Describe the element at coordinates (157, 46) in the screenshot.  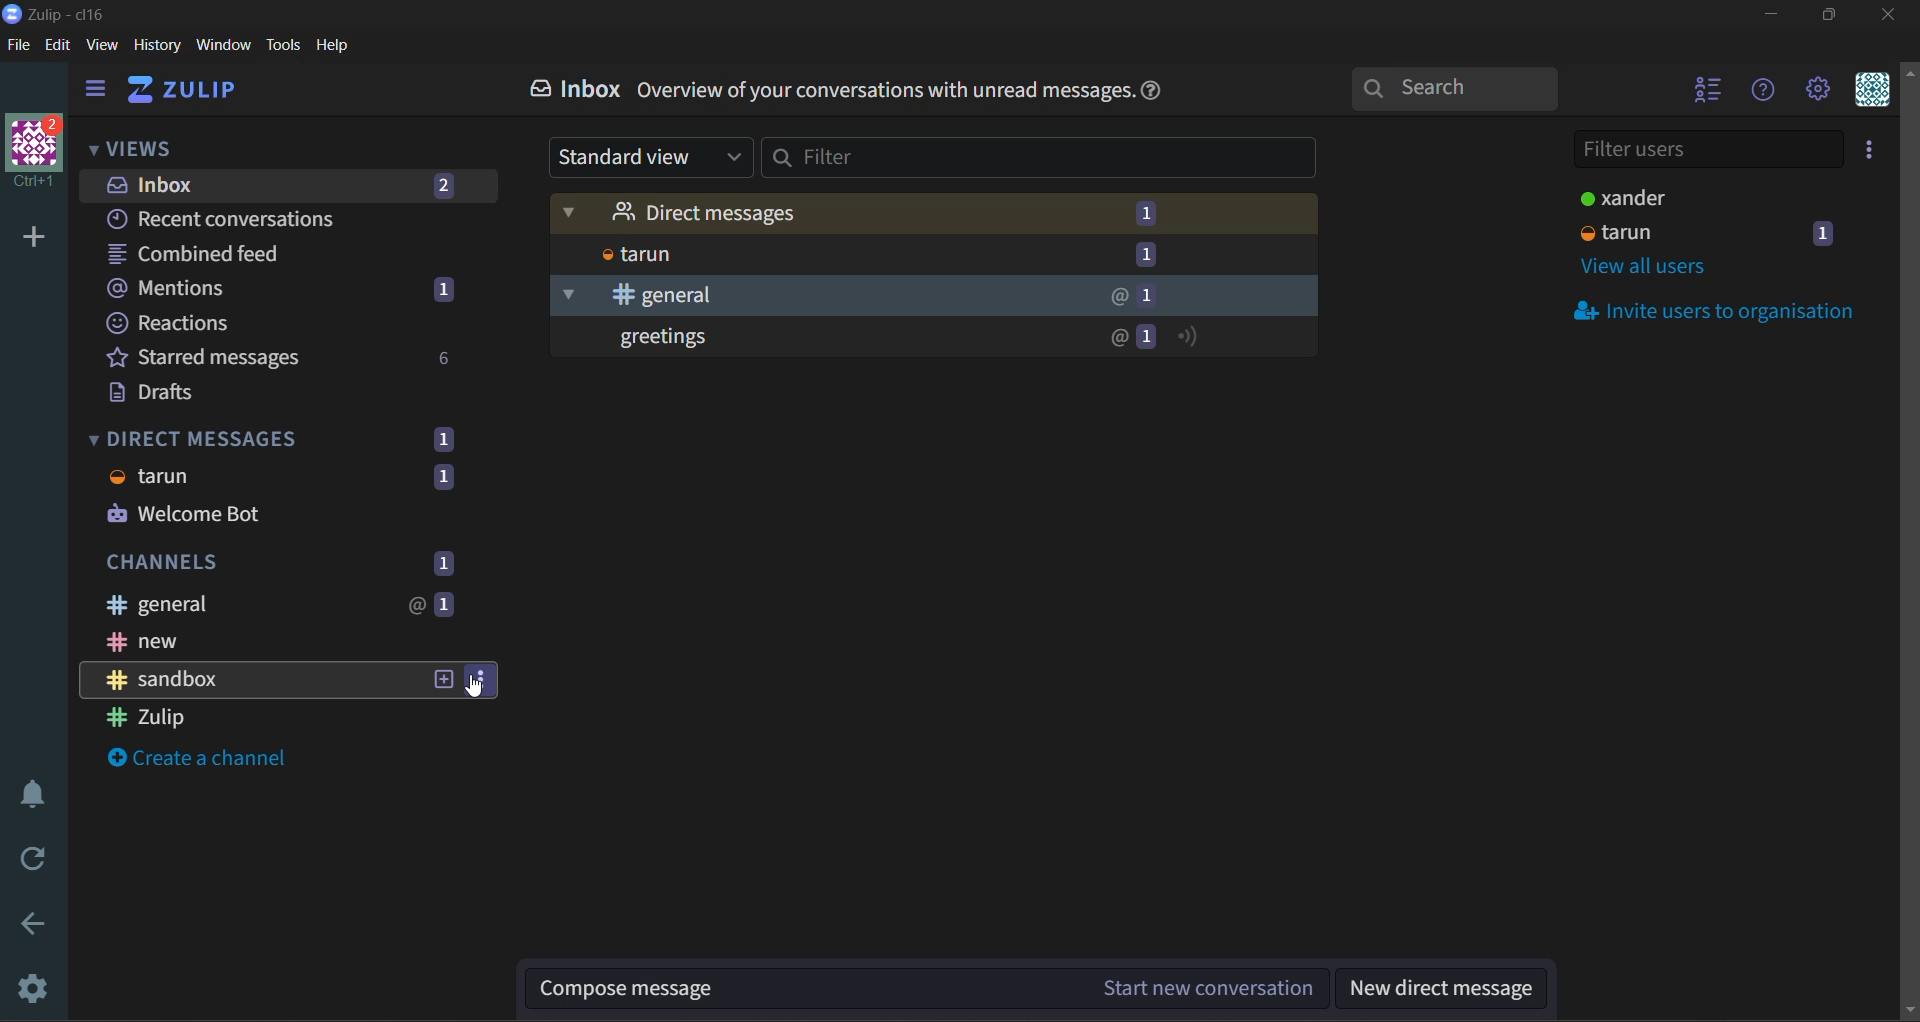
I see `history` at that location.